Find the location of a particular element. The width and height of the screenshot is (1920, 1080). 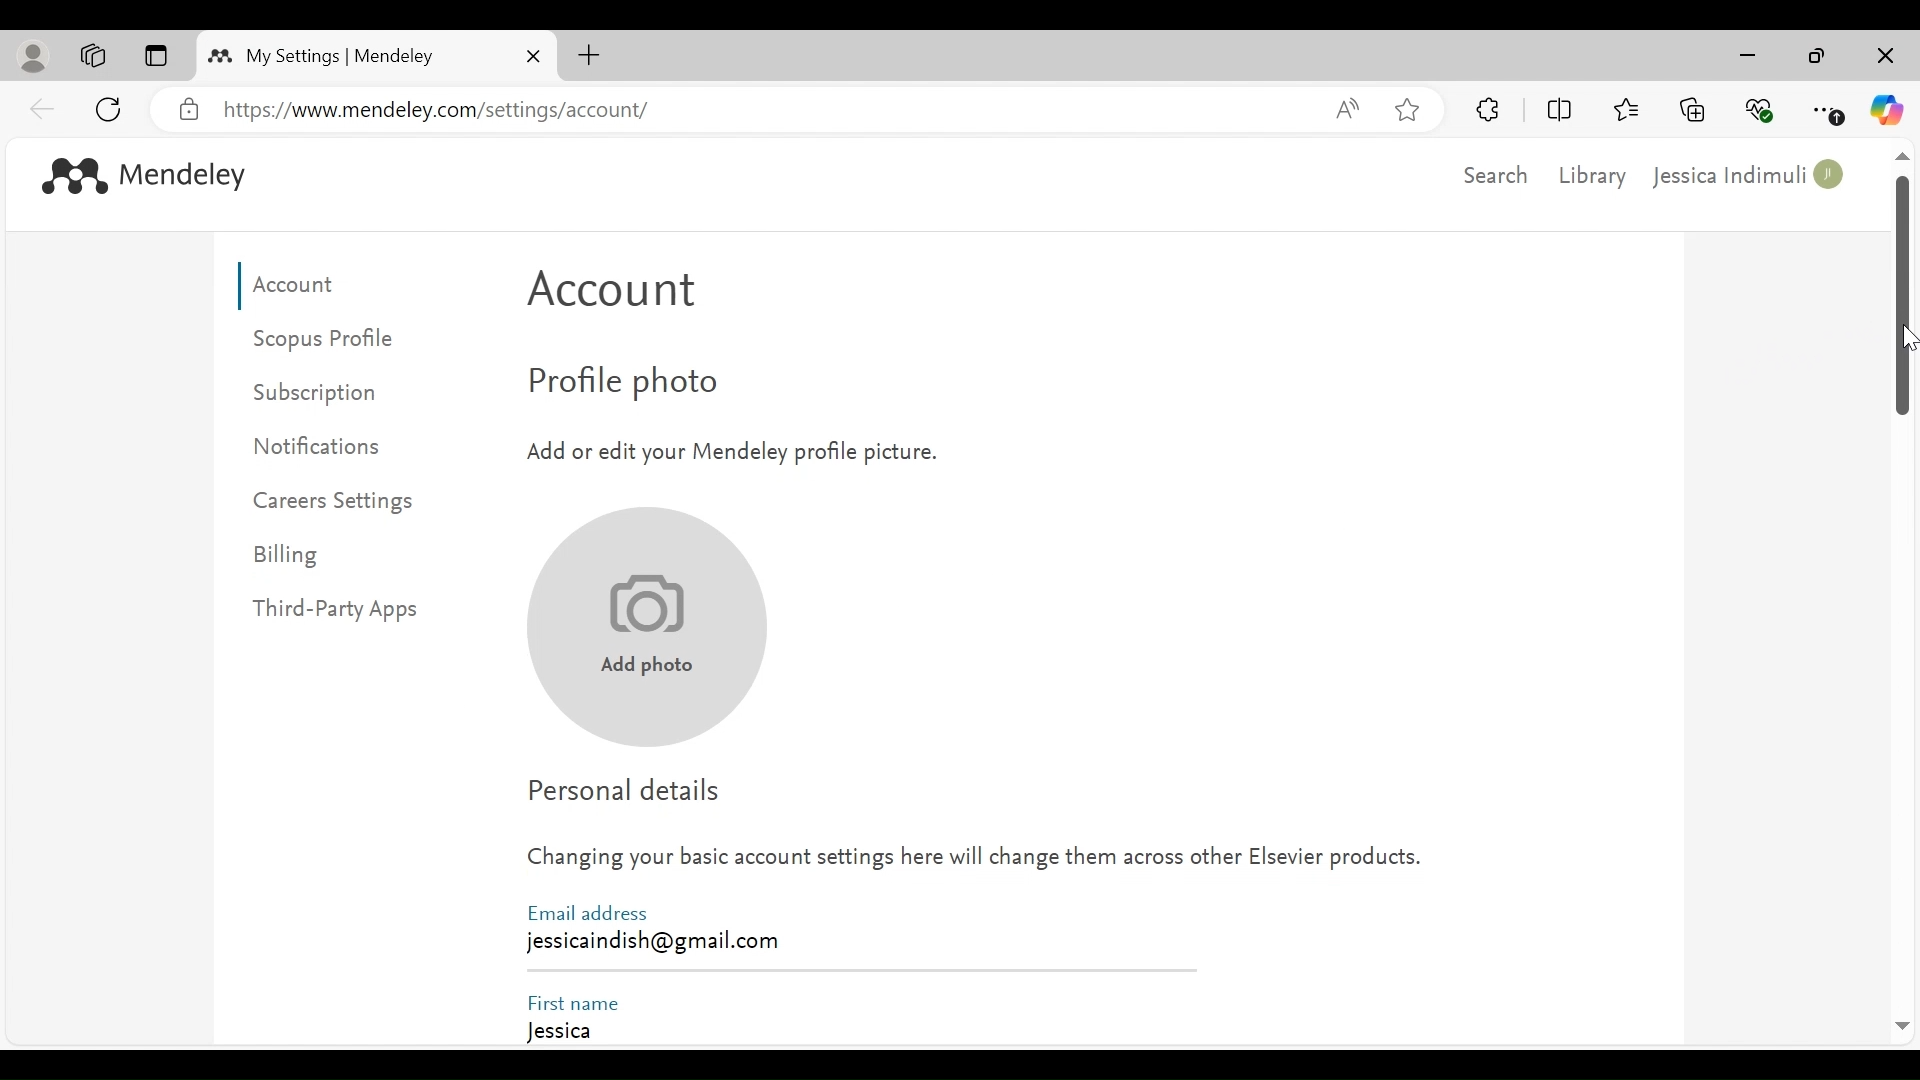

Account is located at coordinates (623, 296).